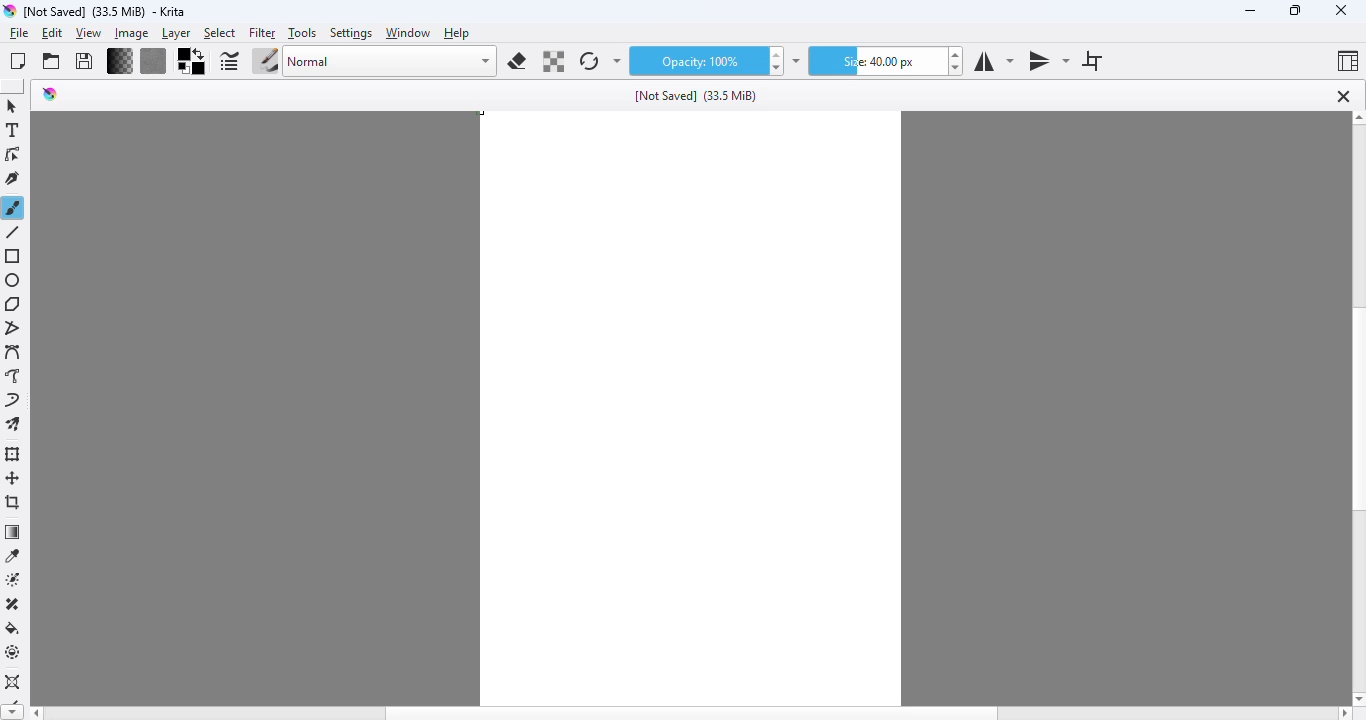 The width and height of the screenshot is (1366, 720). I want to click on view, so click(87, 33).